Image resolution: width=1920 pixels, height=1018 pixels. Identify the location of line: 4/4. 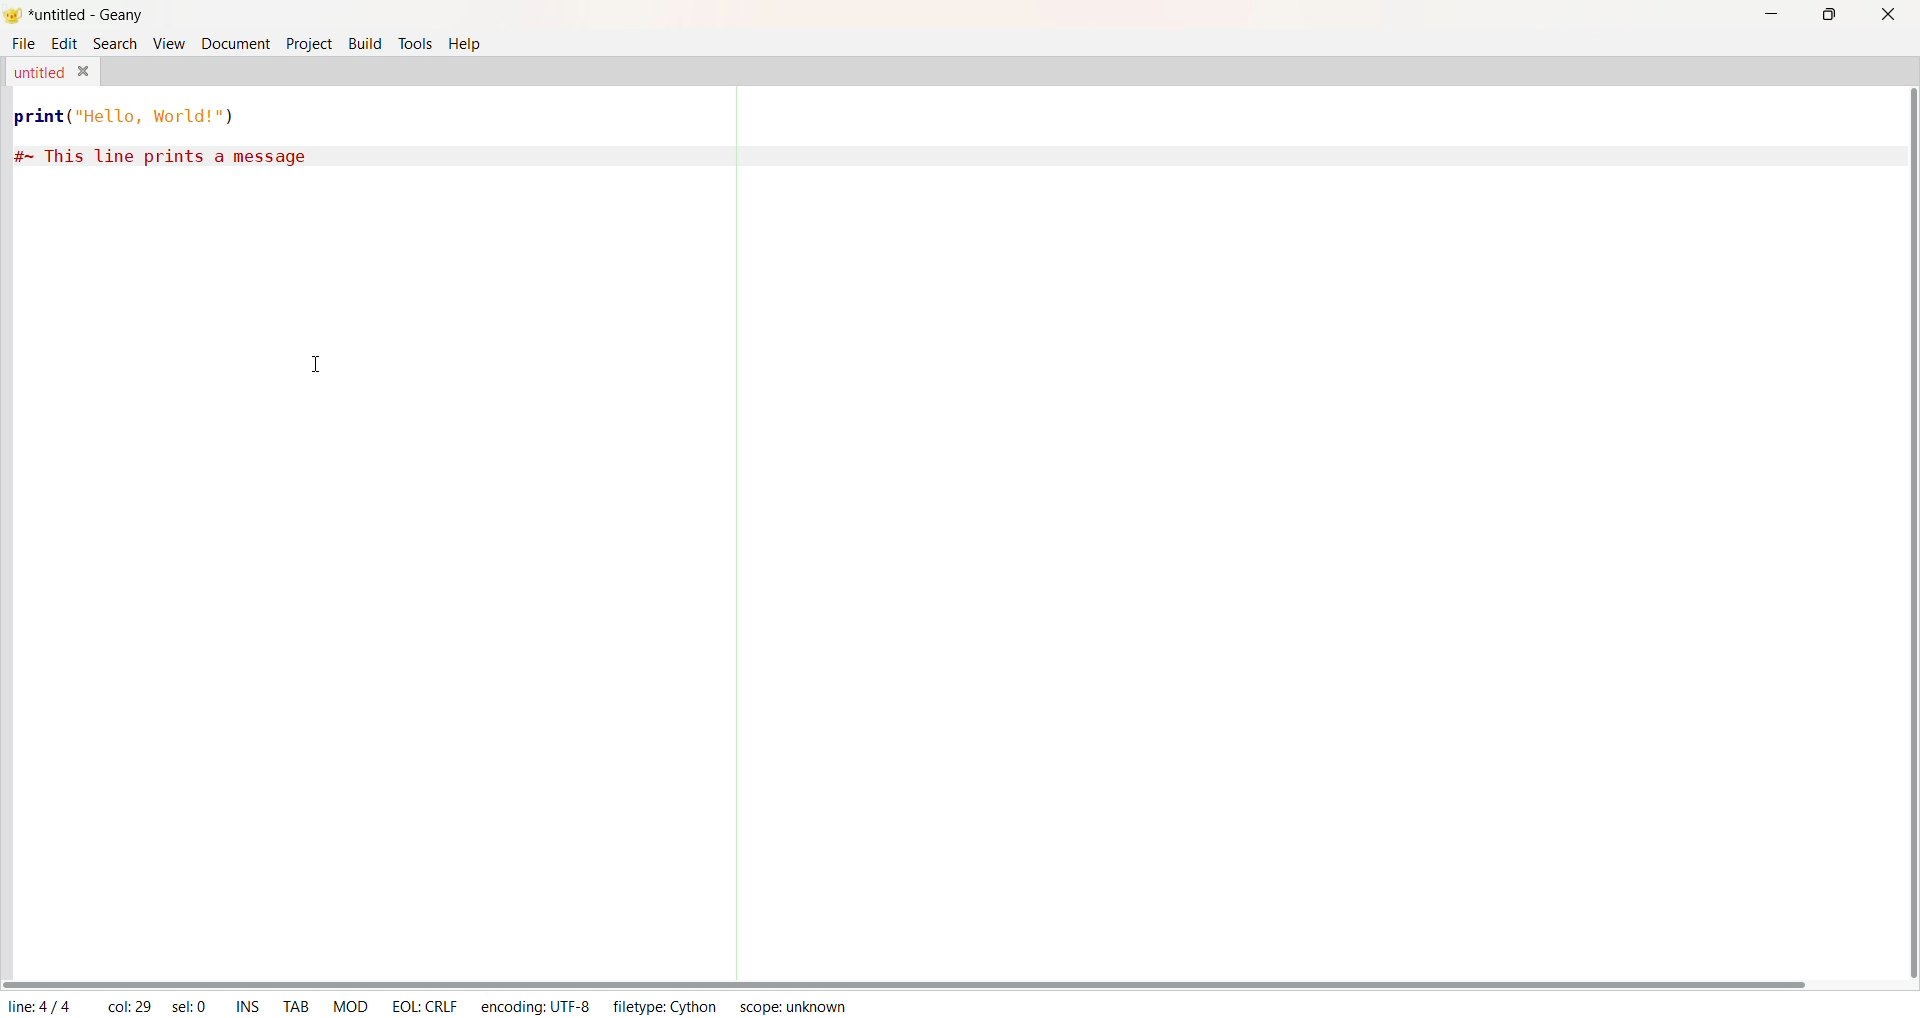
(42, 1004).